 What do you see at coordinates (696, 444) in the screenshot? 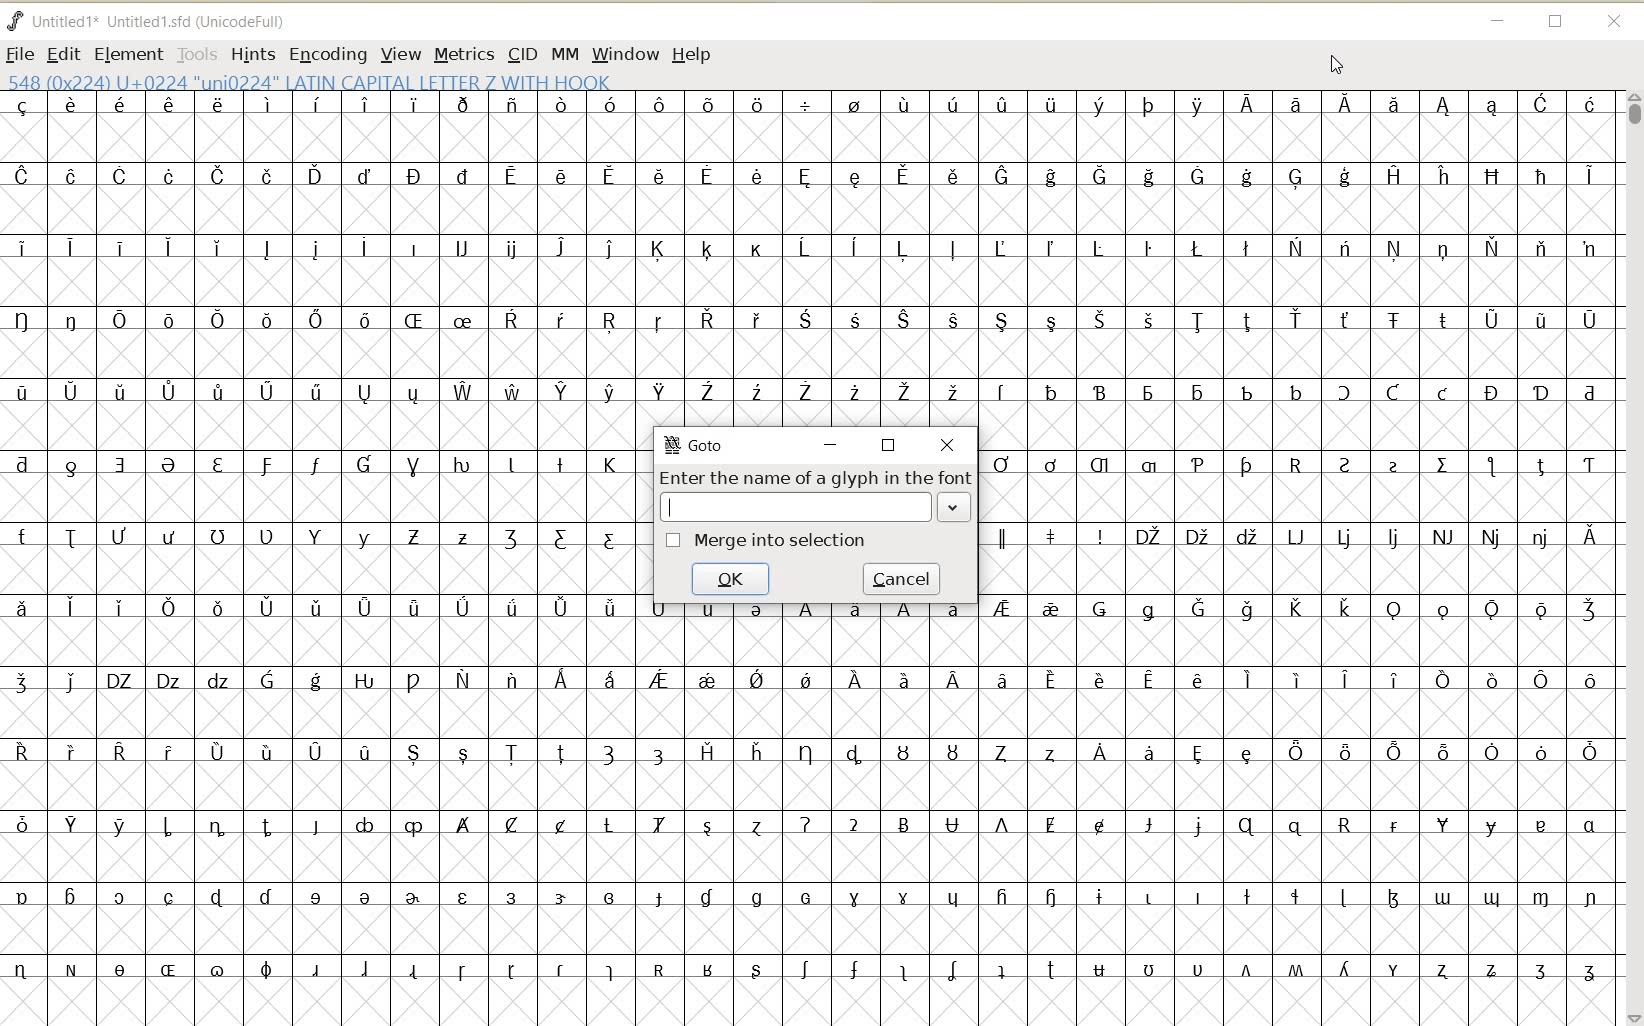
I see `GoTo` at bounding box center [696, 444].